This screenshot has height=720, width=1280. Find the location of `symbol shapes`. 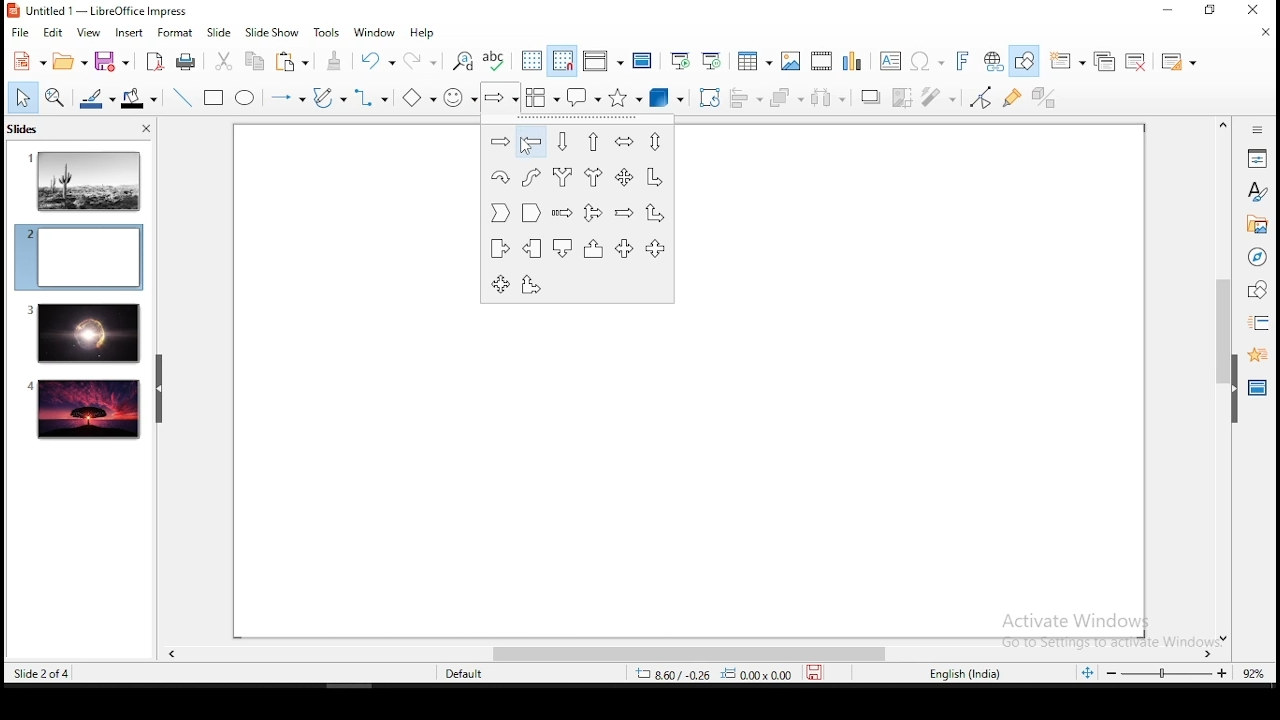

symbol shapes is located at coordinates (460, 98).